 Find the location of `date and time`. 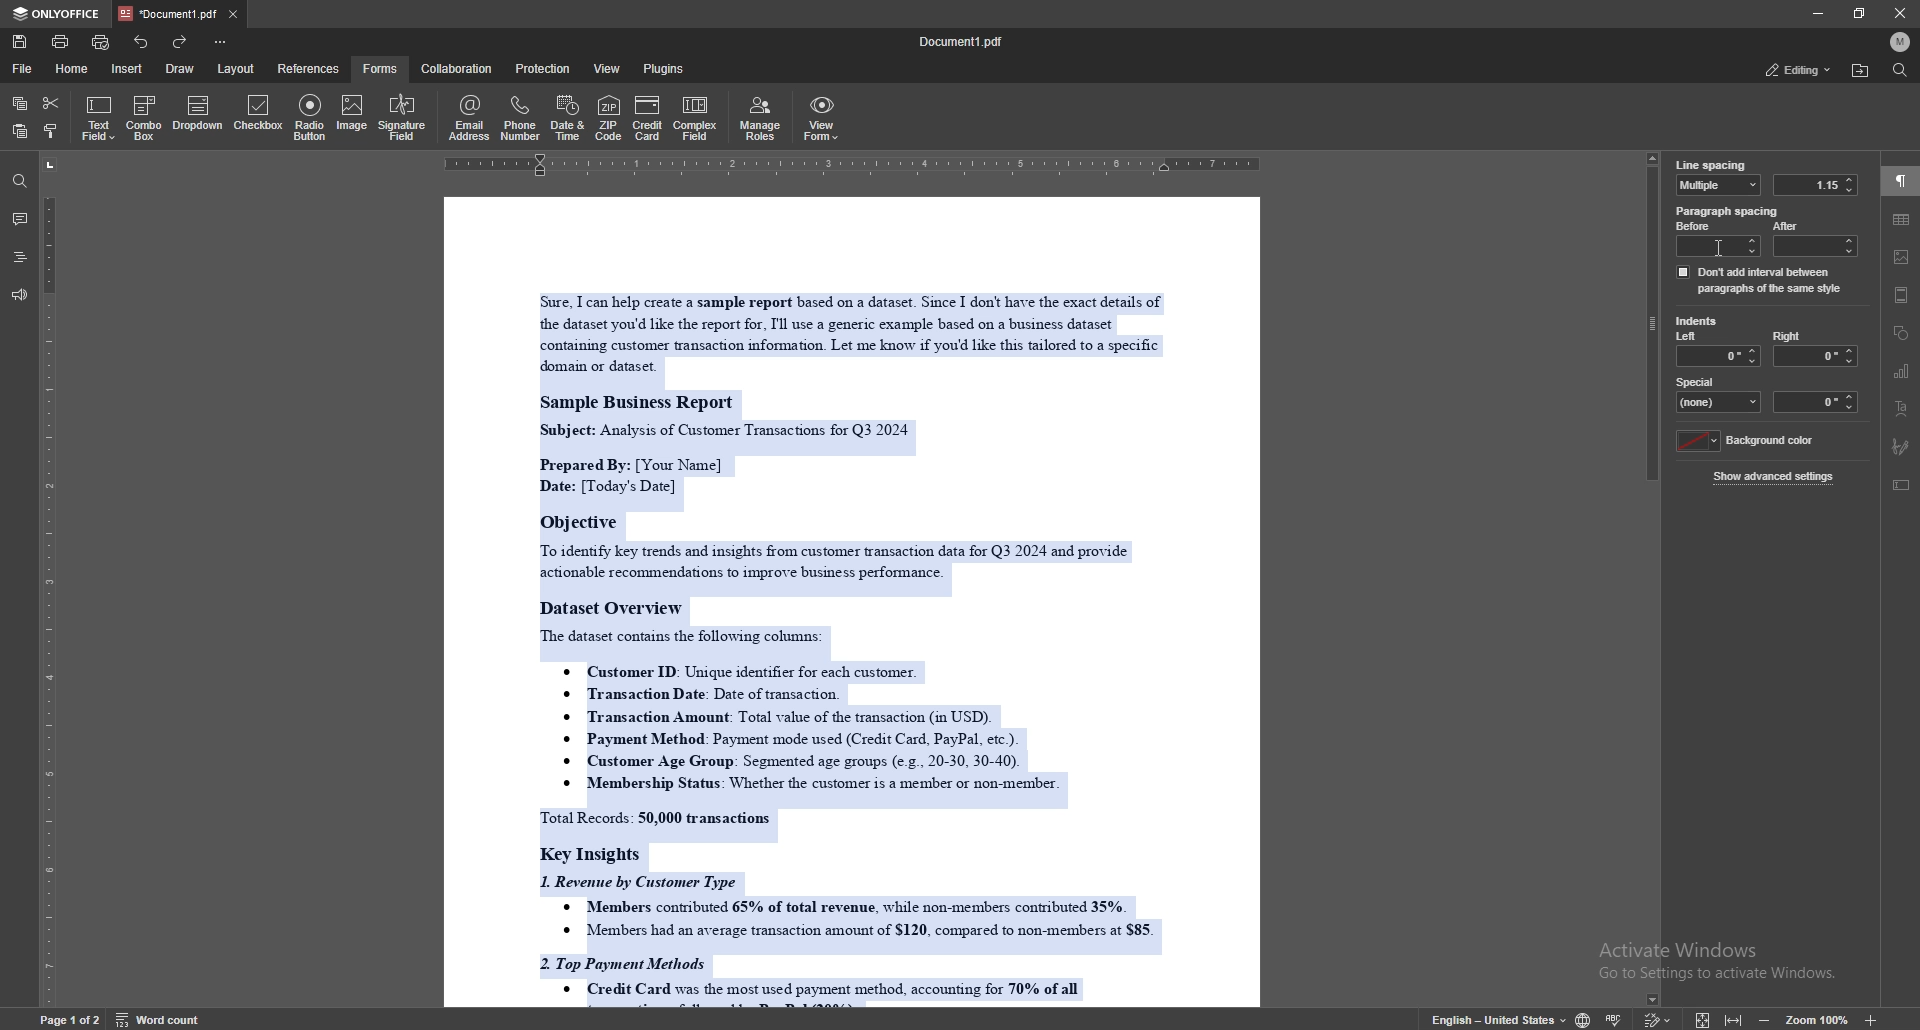

date and time is located at coordinates (567, 118).